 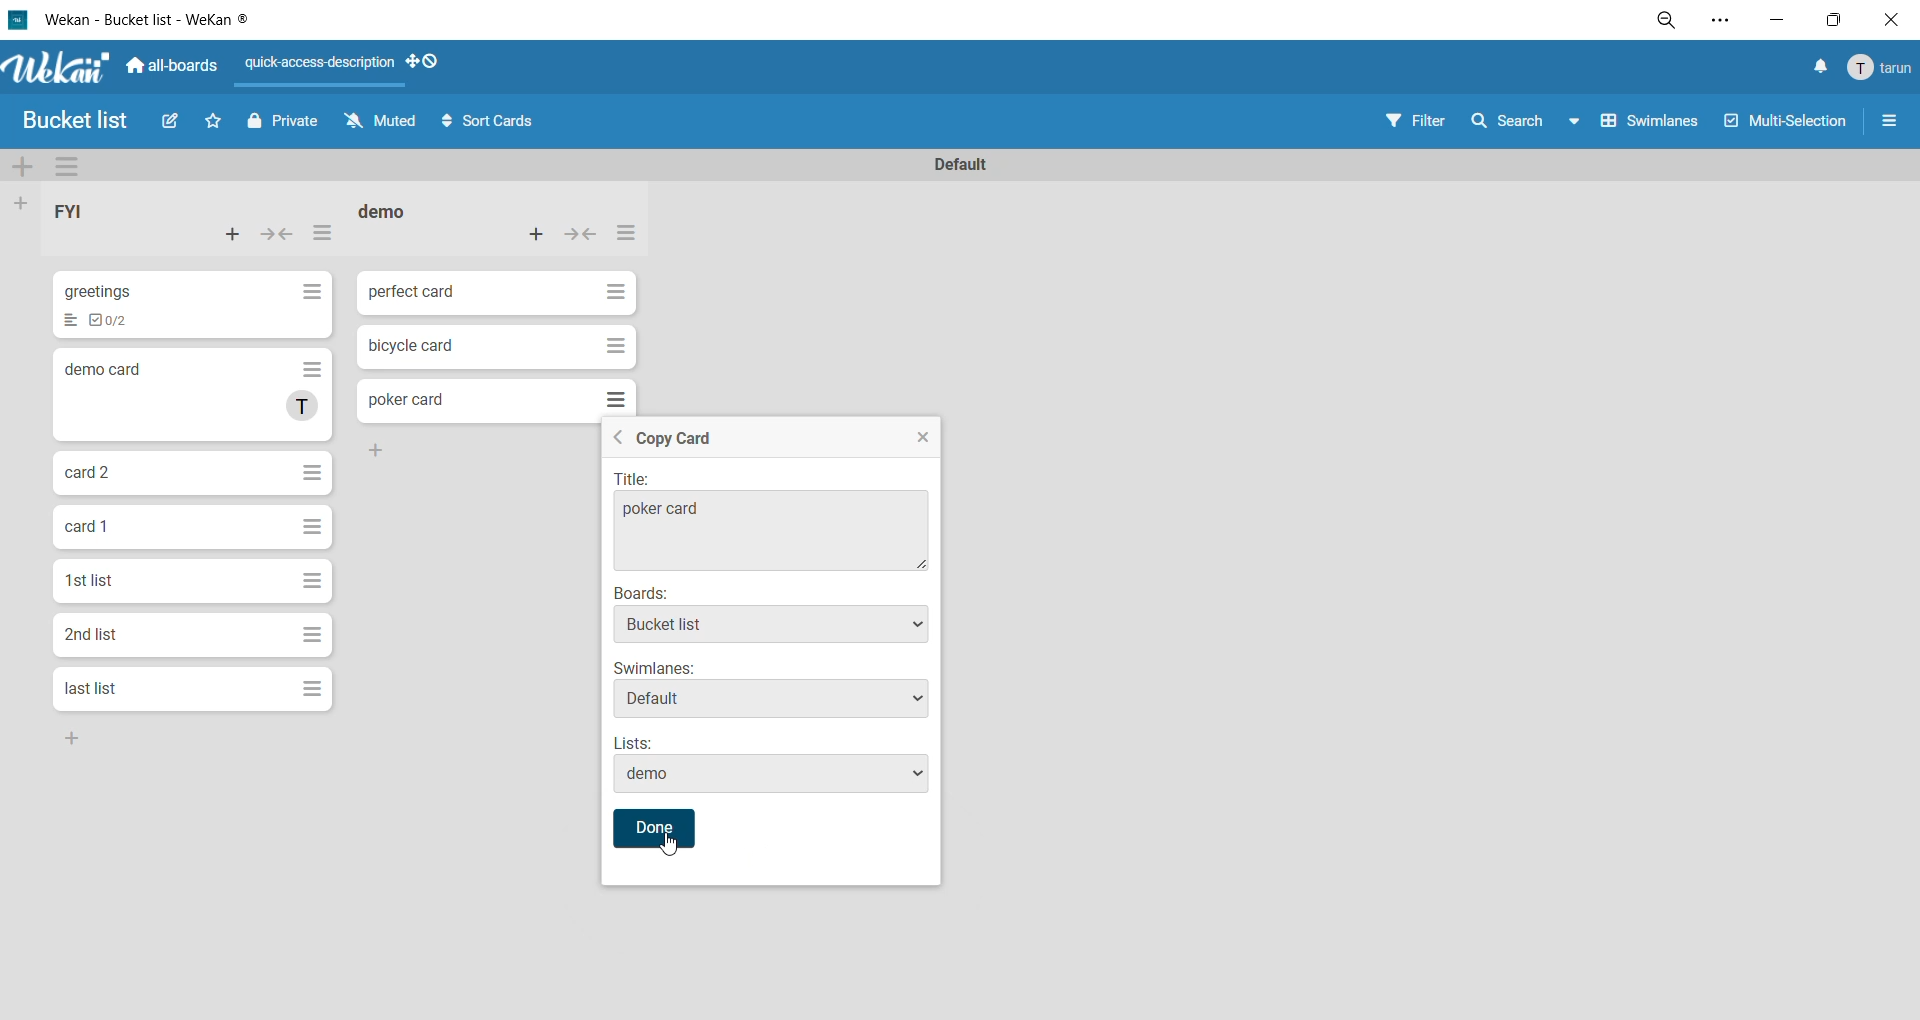 What do you see at coordinates (394, 213) in the screenshot?
I see `list title ` at bounding box center [394, 213].